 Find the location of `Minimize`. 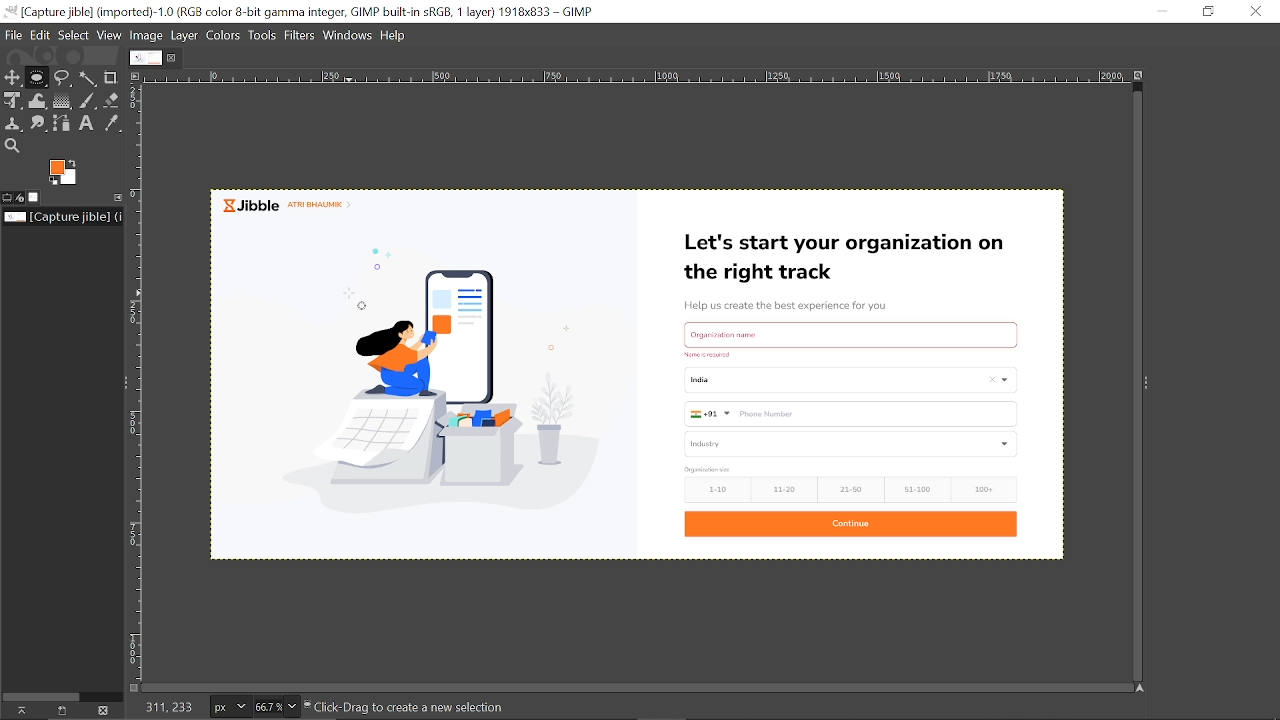

Minimize is located at coordinates (1166, 11).